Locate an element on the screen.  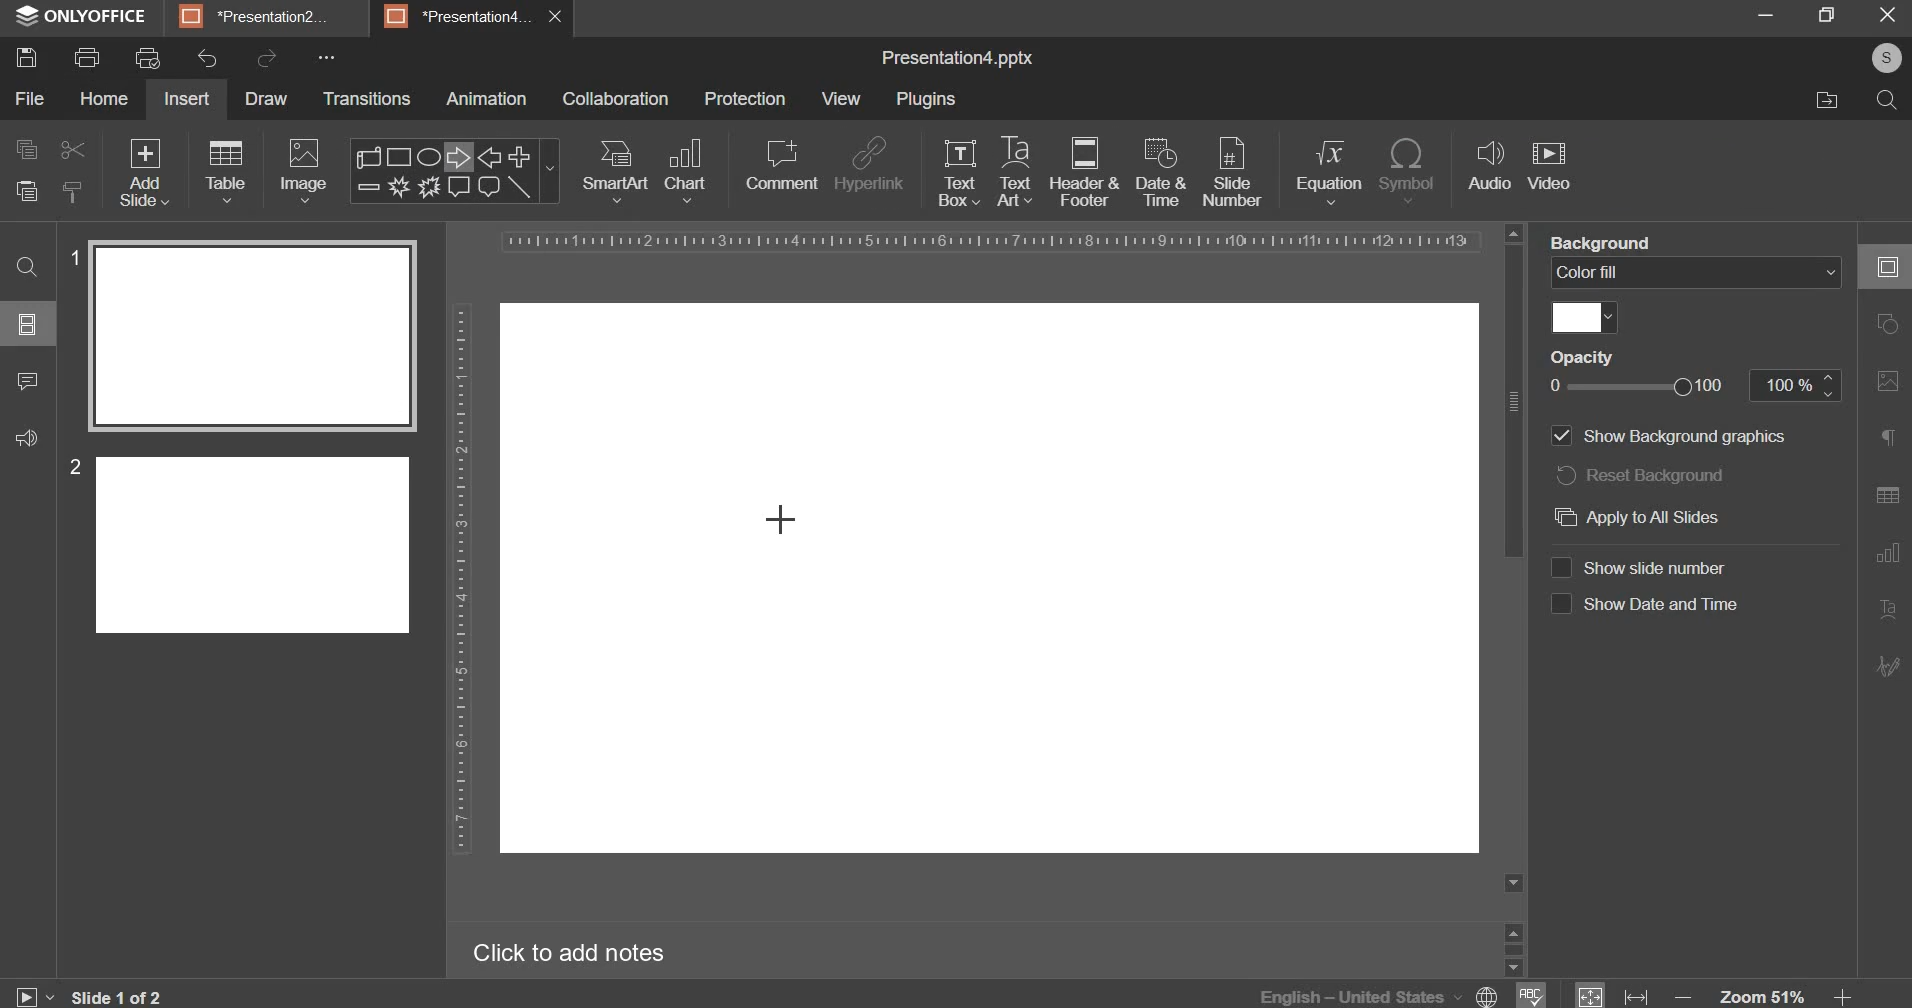
 is located at coordinates (1563, 357).